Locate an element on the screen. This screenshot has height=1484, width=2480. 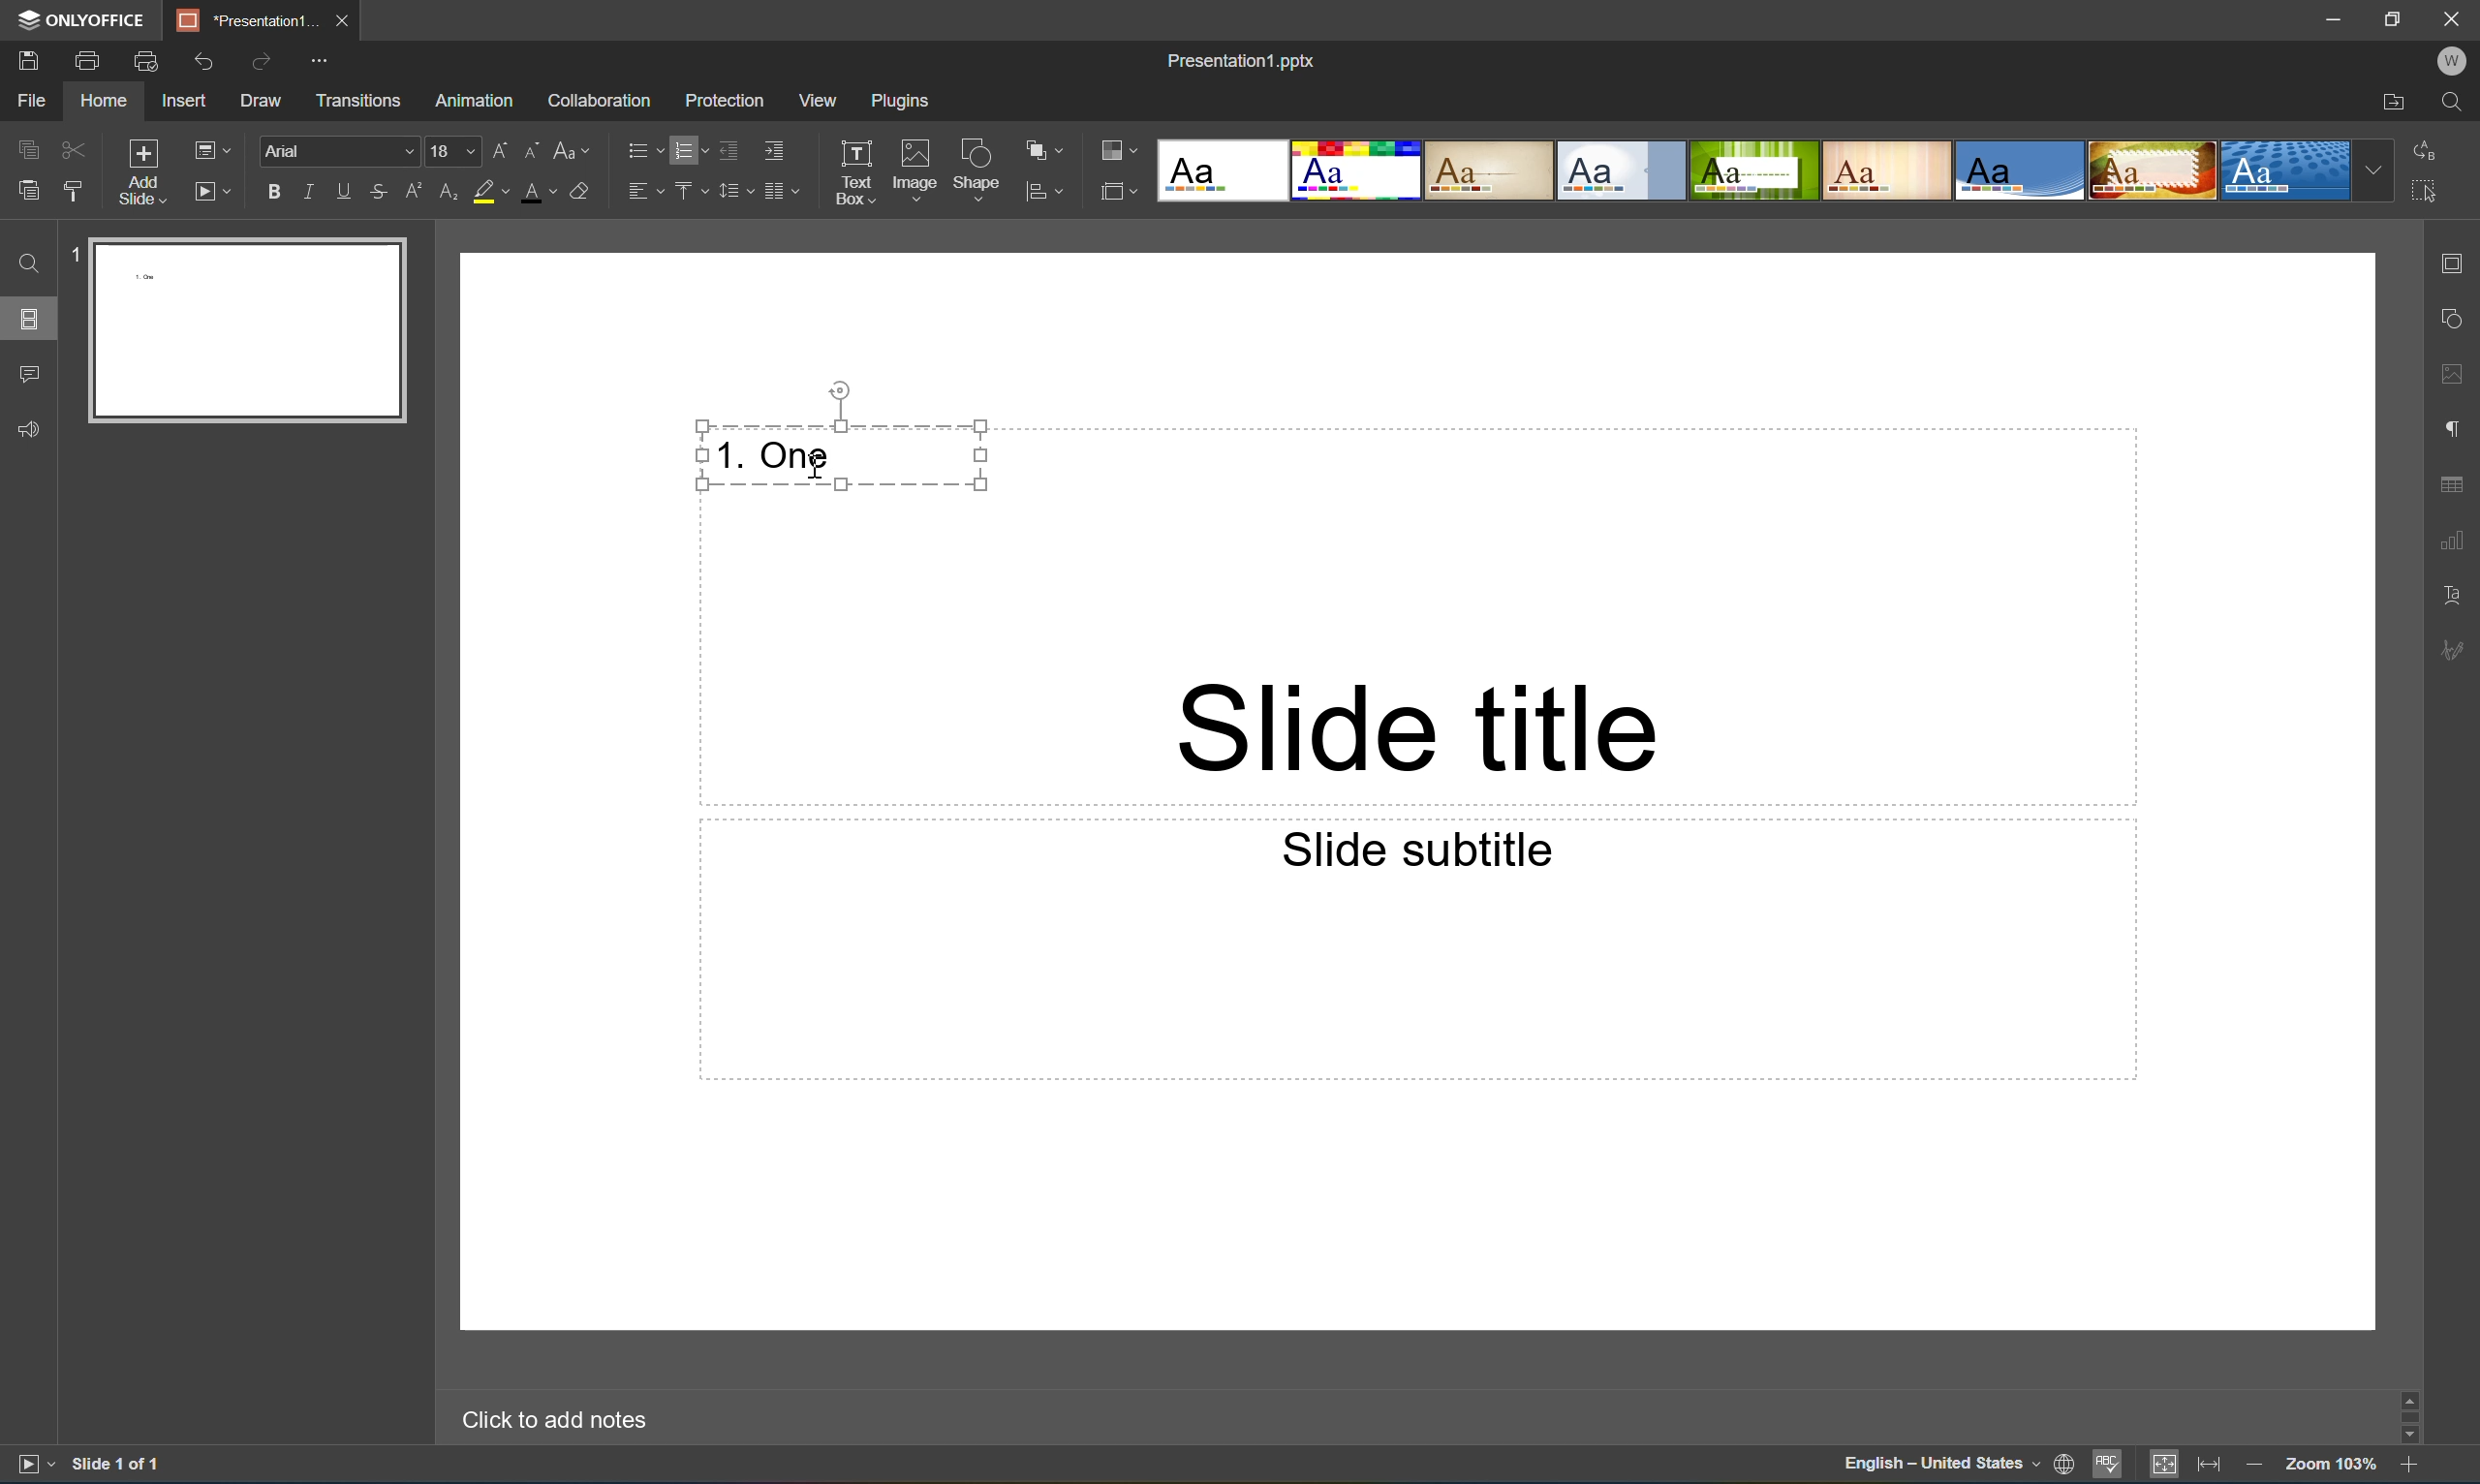
Font is located at coordinates (341, 151).